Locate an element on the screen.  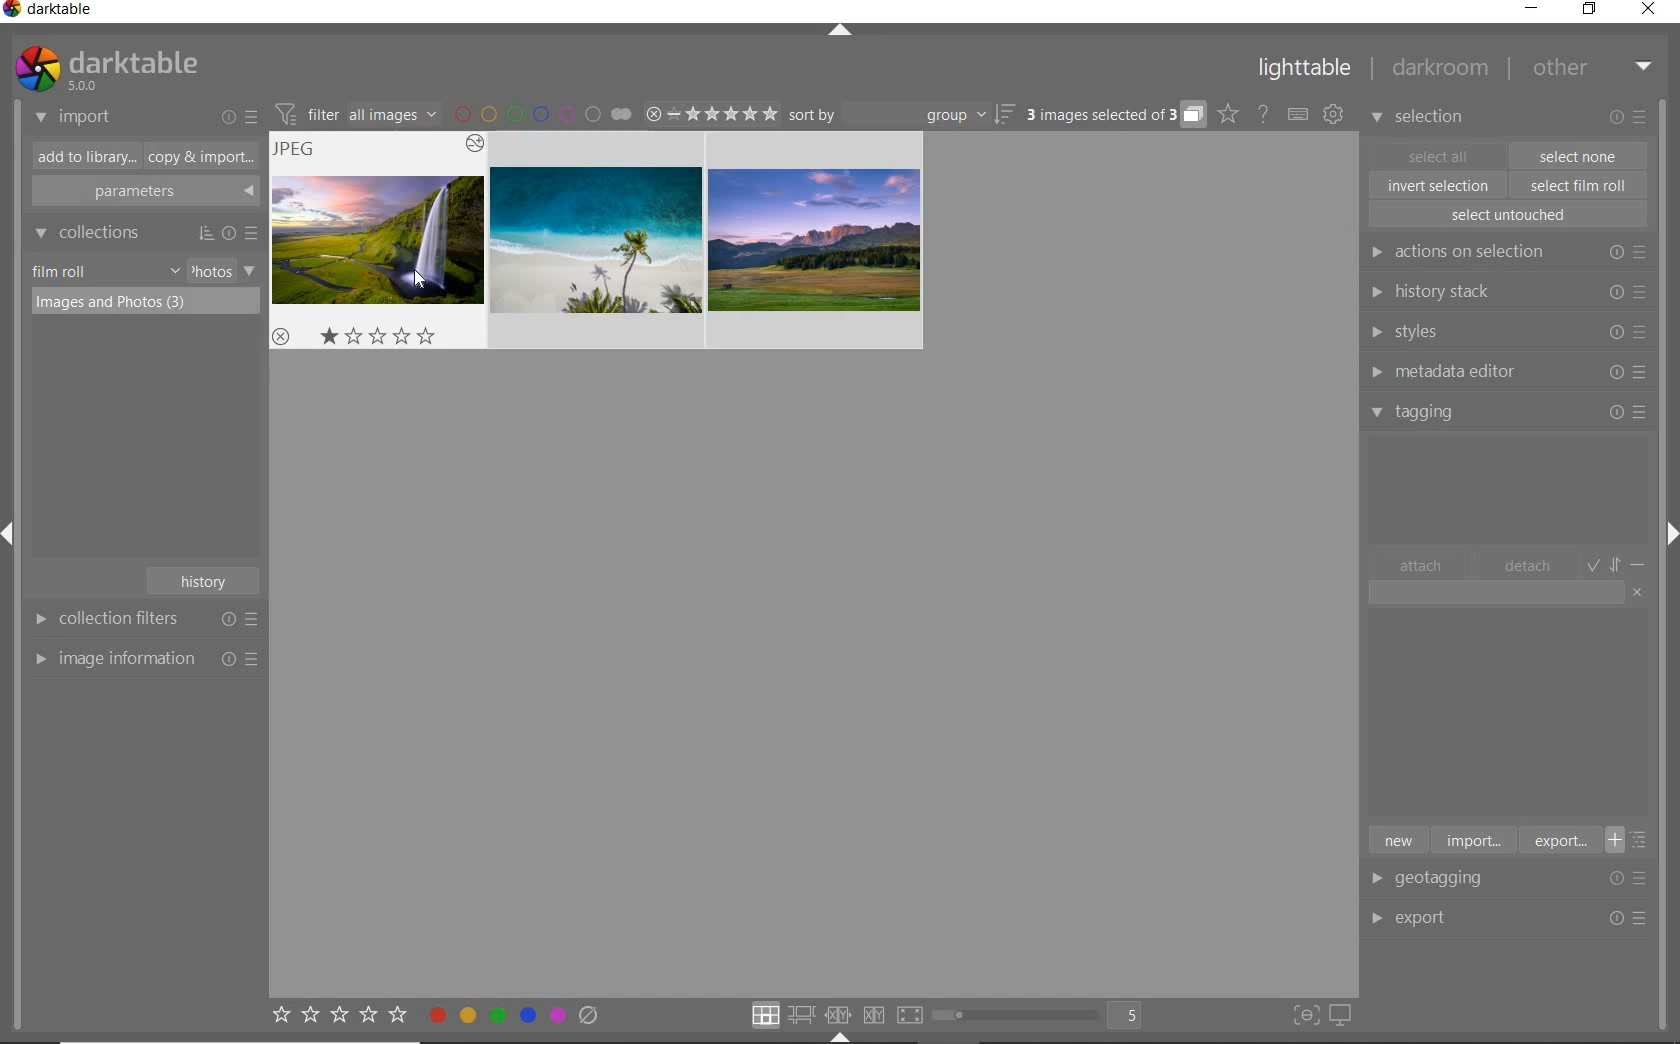
geotagging is located at coordinates (1445, 880).